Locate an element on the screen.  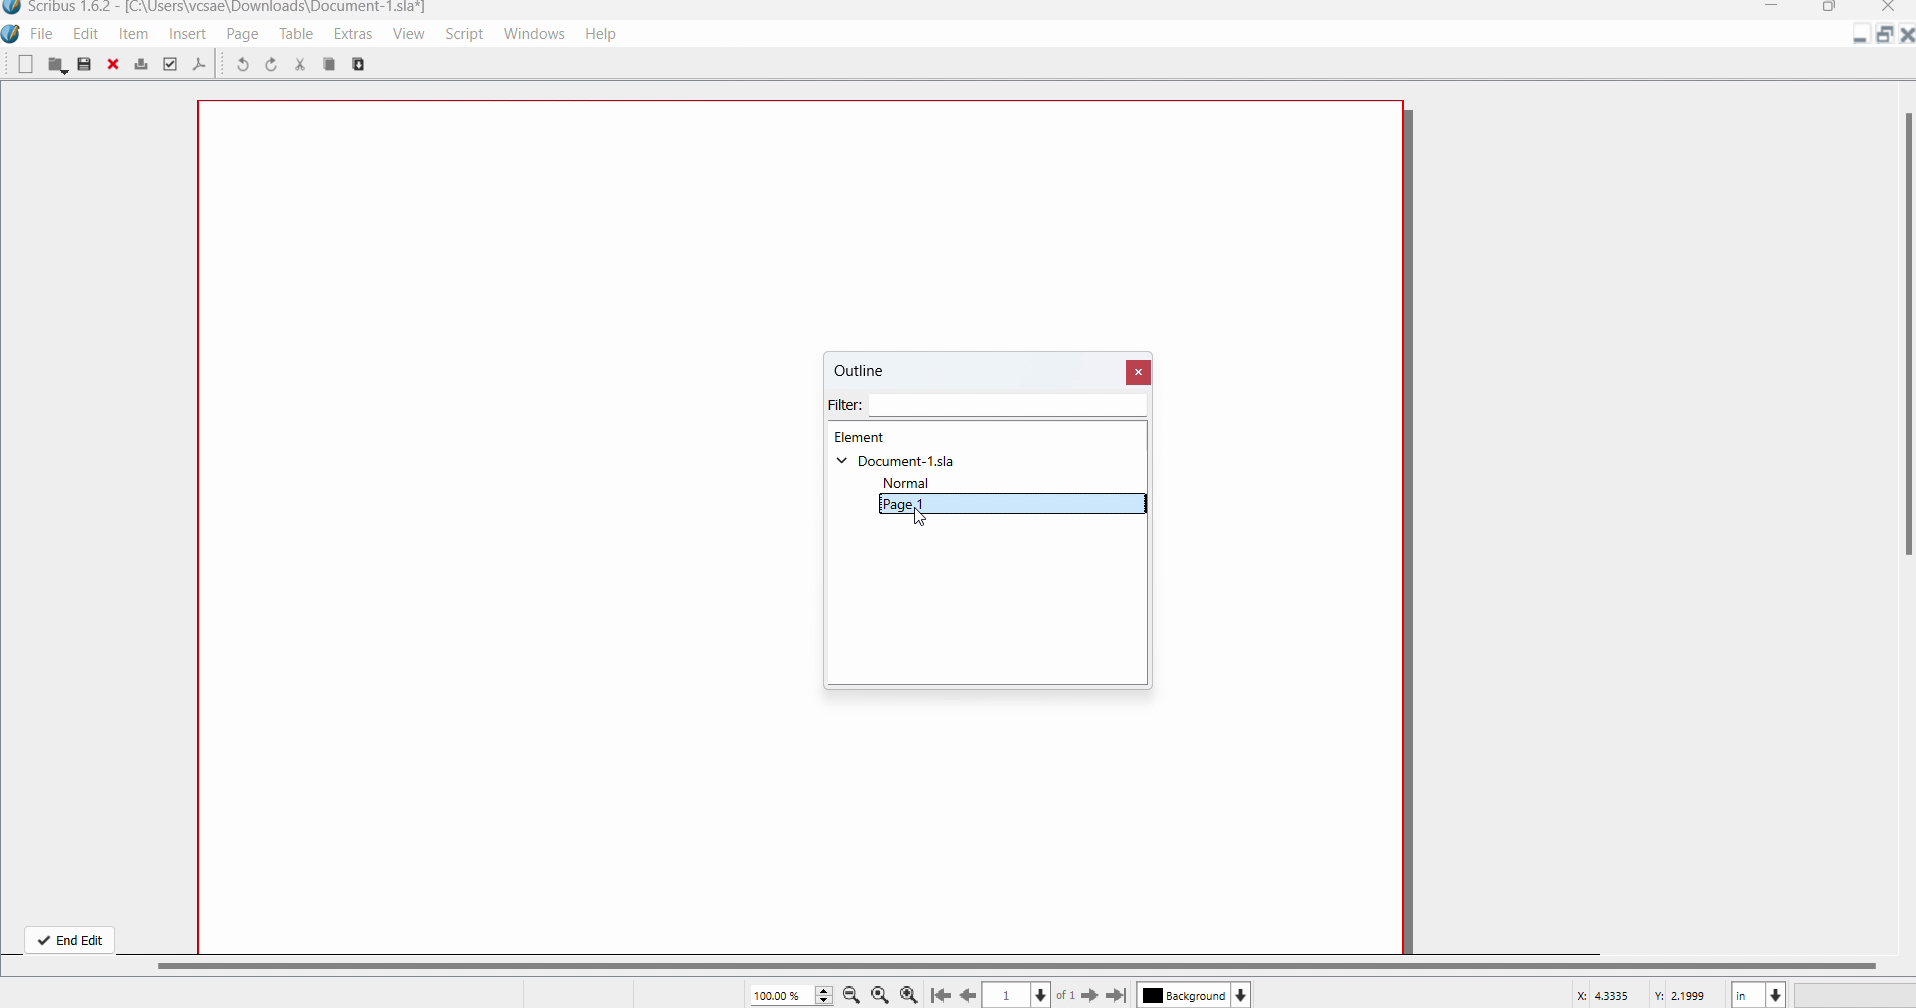
down is located at coordinates (1243, 994).